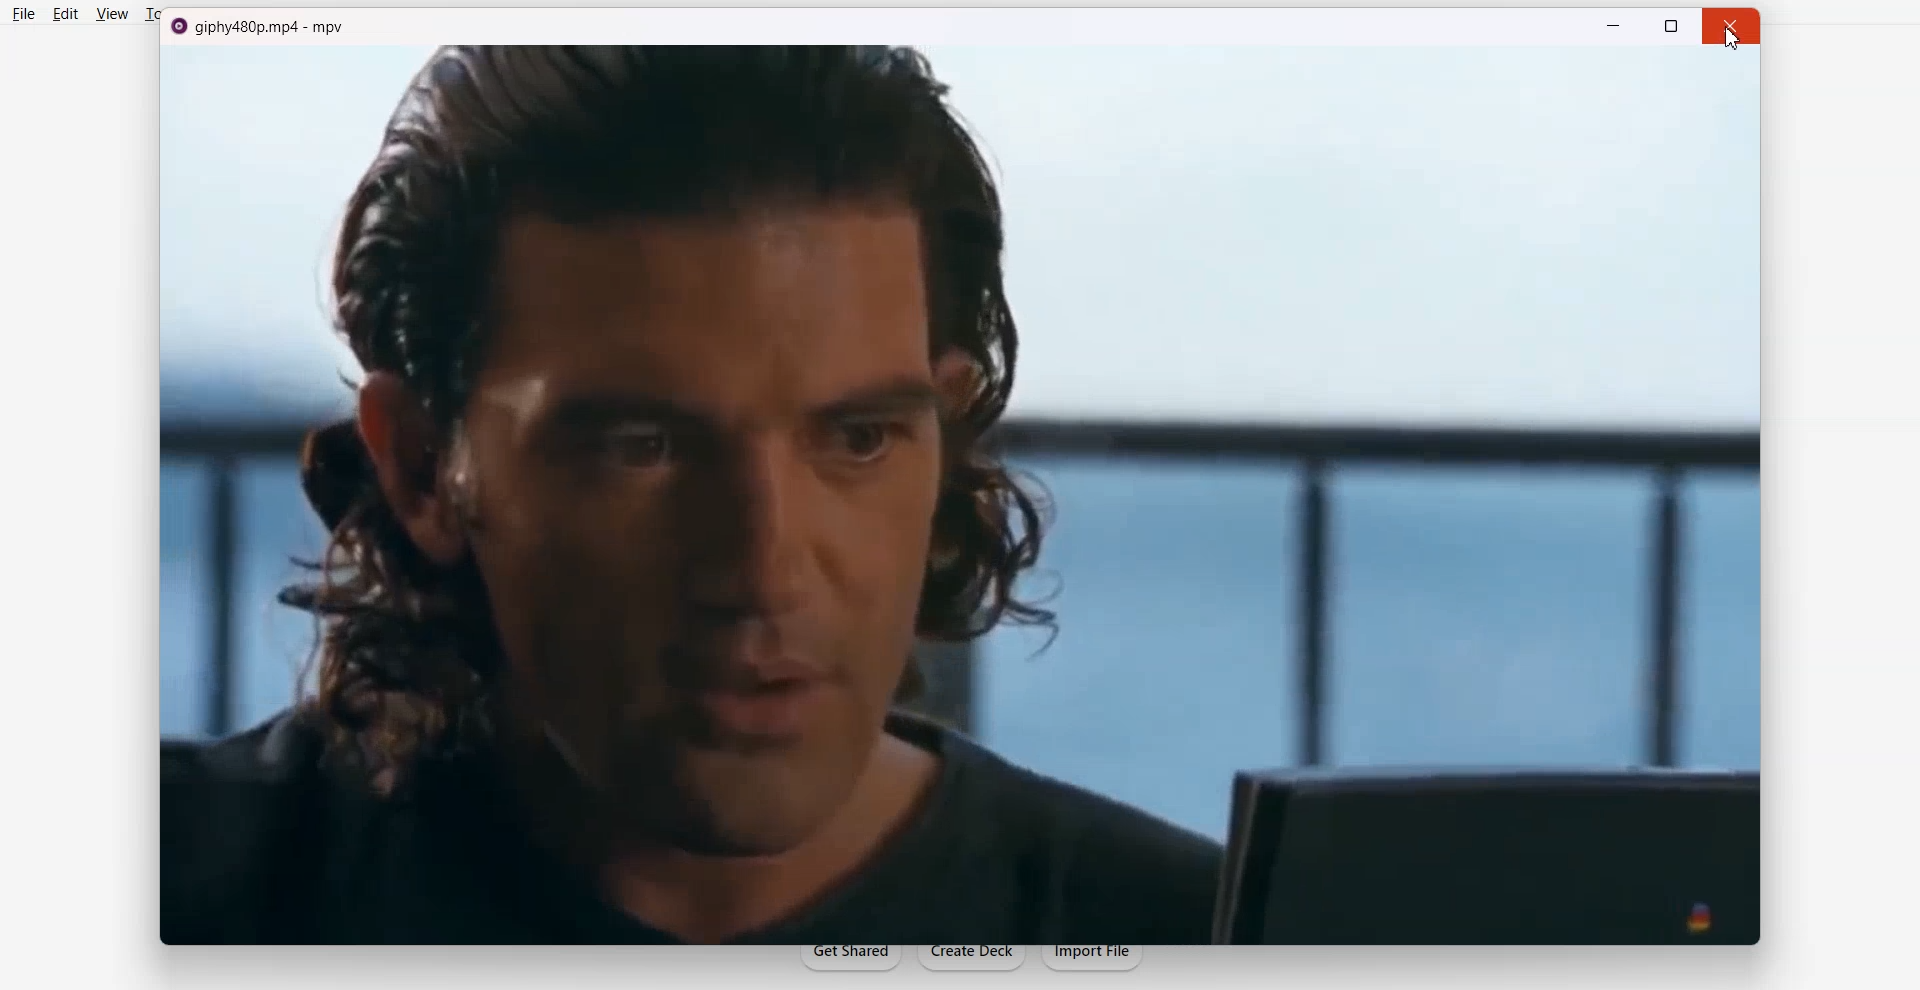  Describe the element at coordinates (1734, 26) in the screenshot. I see `Close` at that location.